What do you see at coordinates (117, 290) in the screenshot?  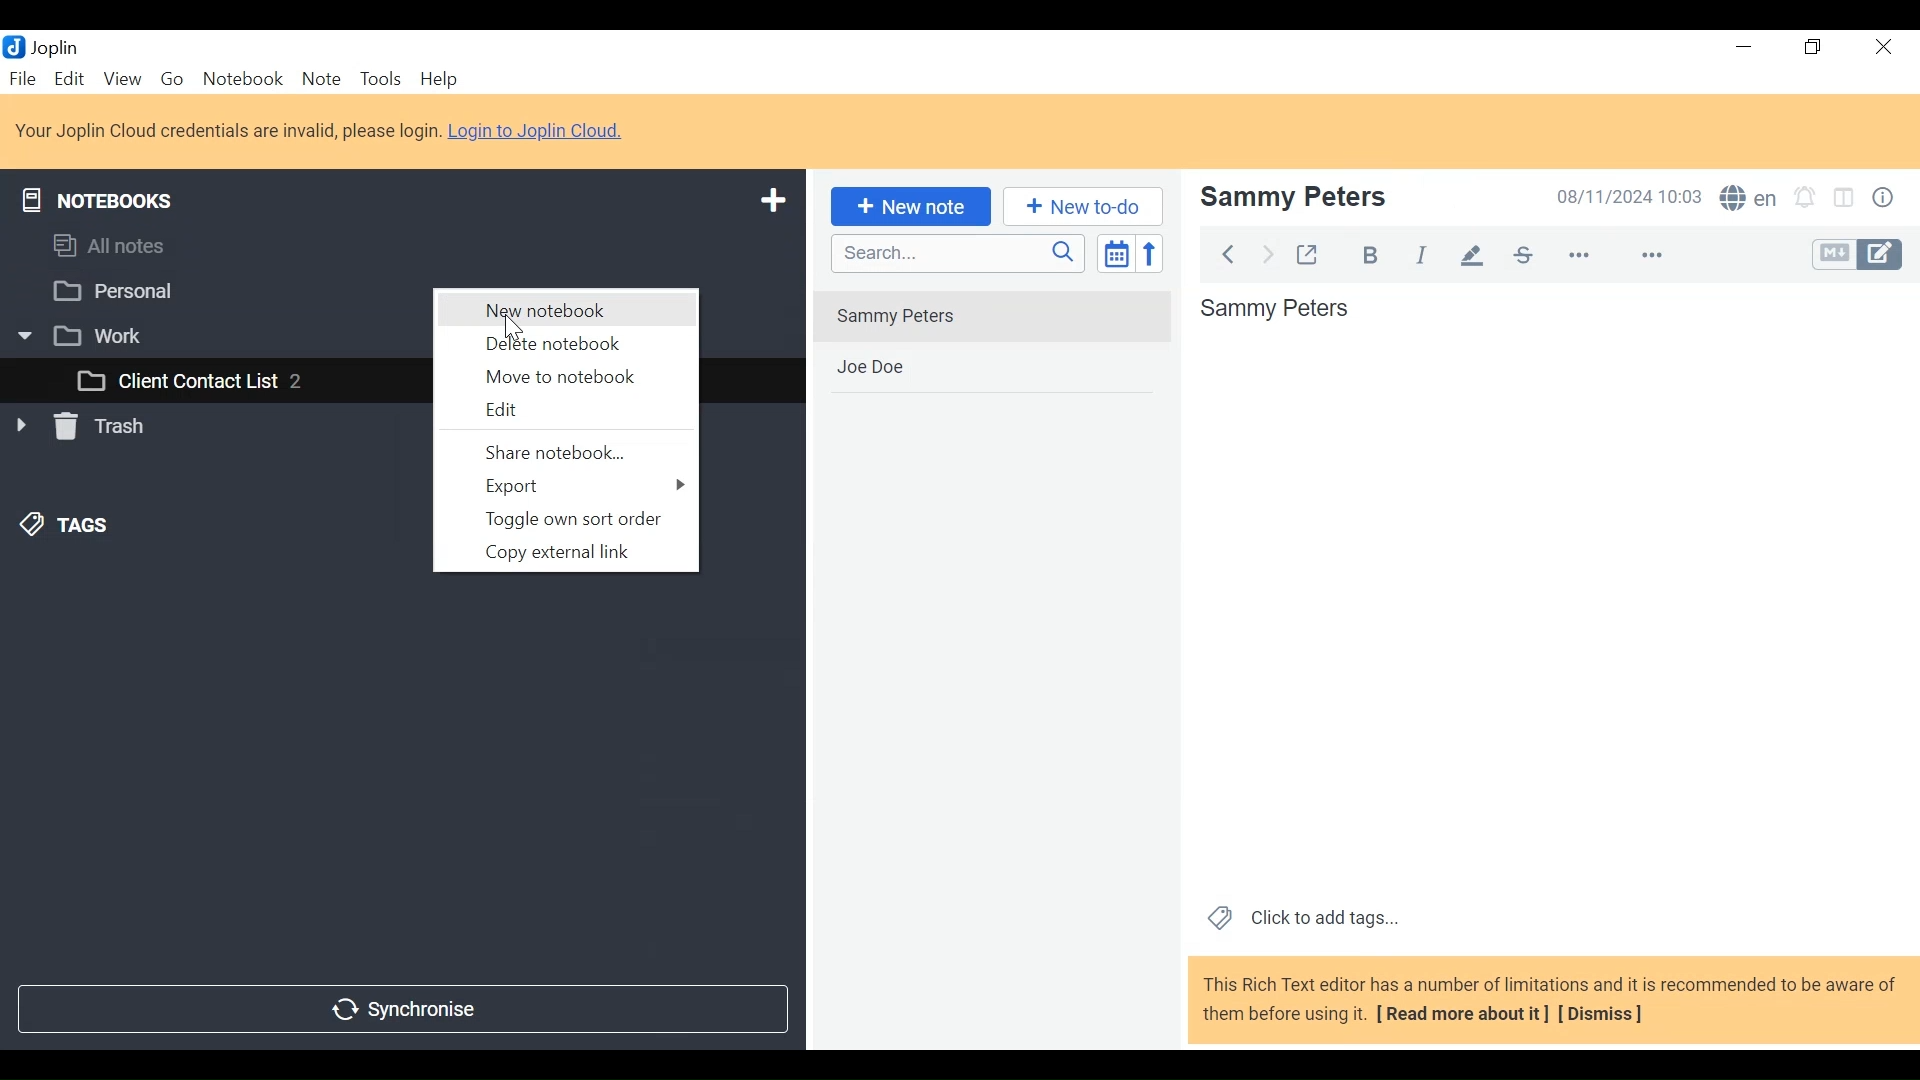 I see `Personal` at bounding box center [117, 290].